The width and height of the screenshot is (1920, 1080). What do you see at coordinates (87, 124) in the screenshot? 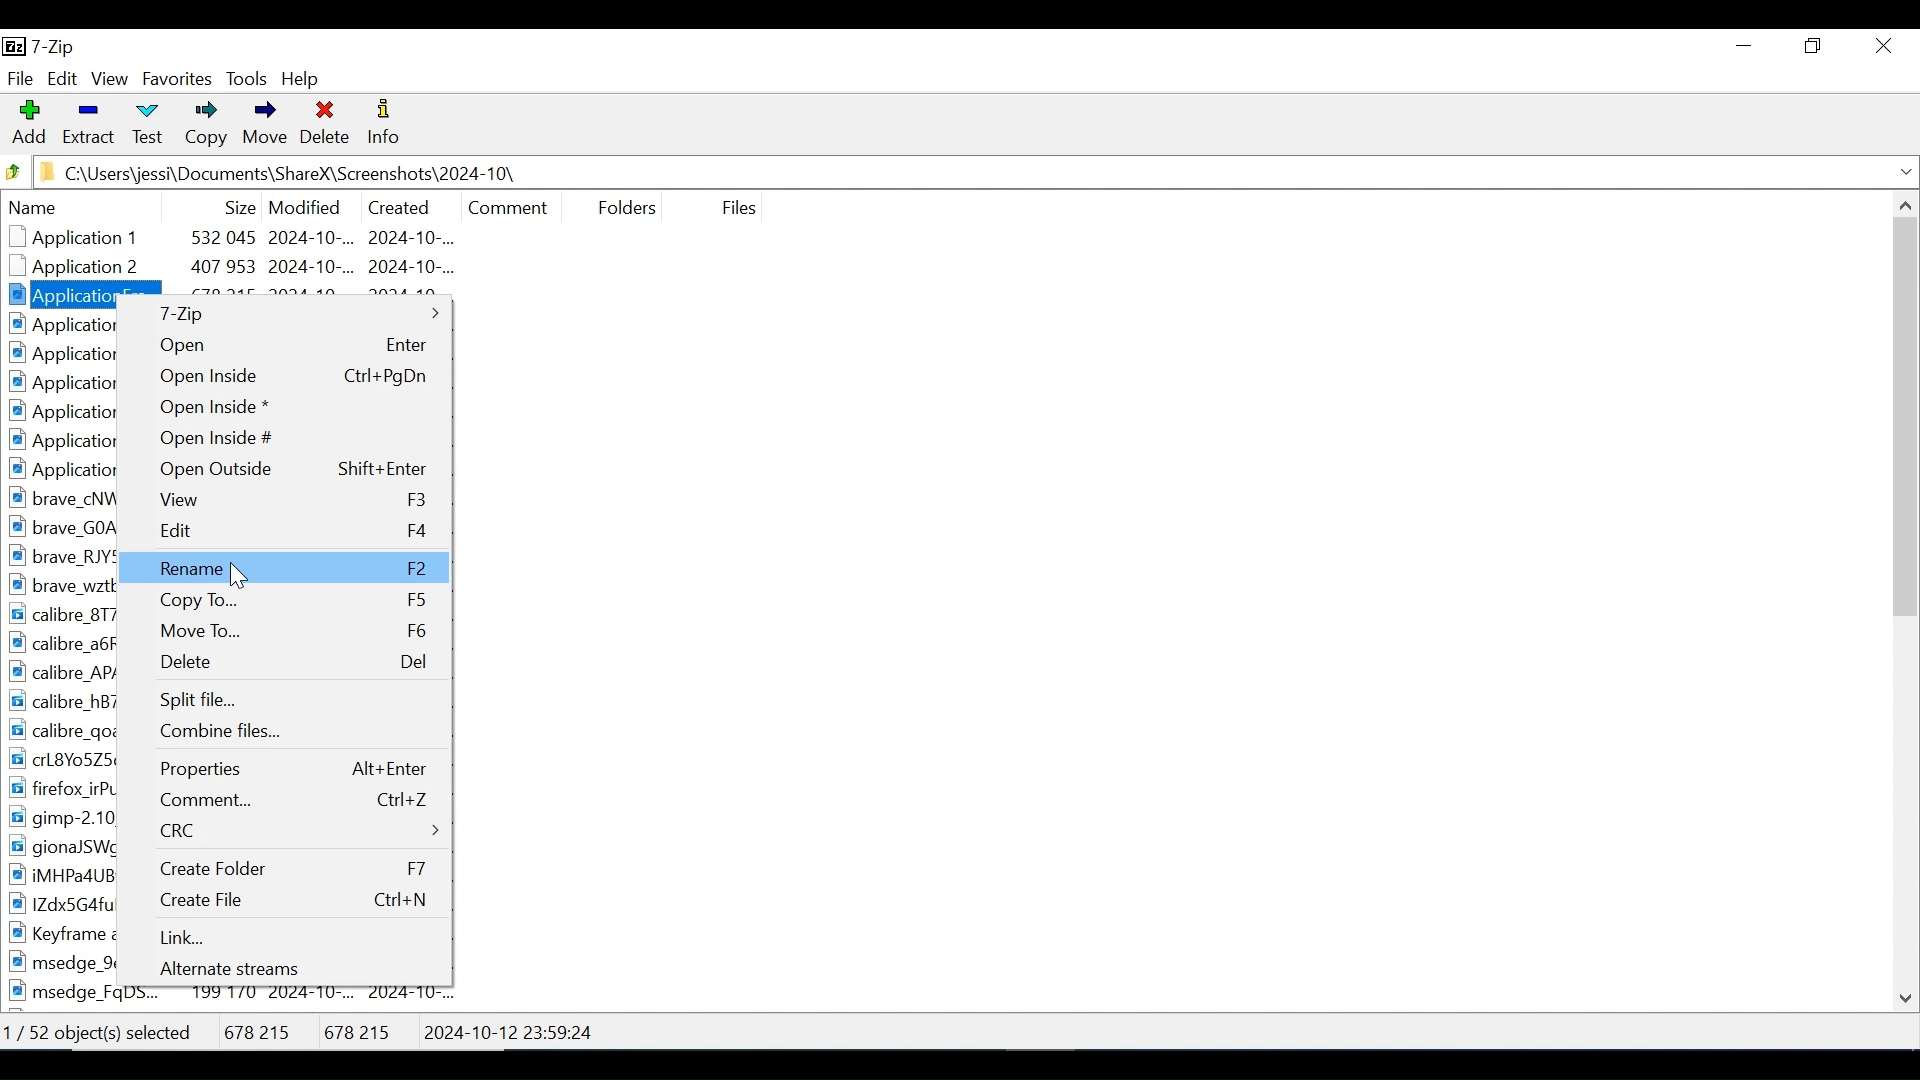
I see `Extract` at bounding box center [87, 124].